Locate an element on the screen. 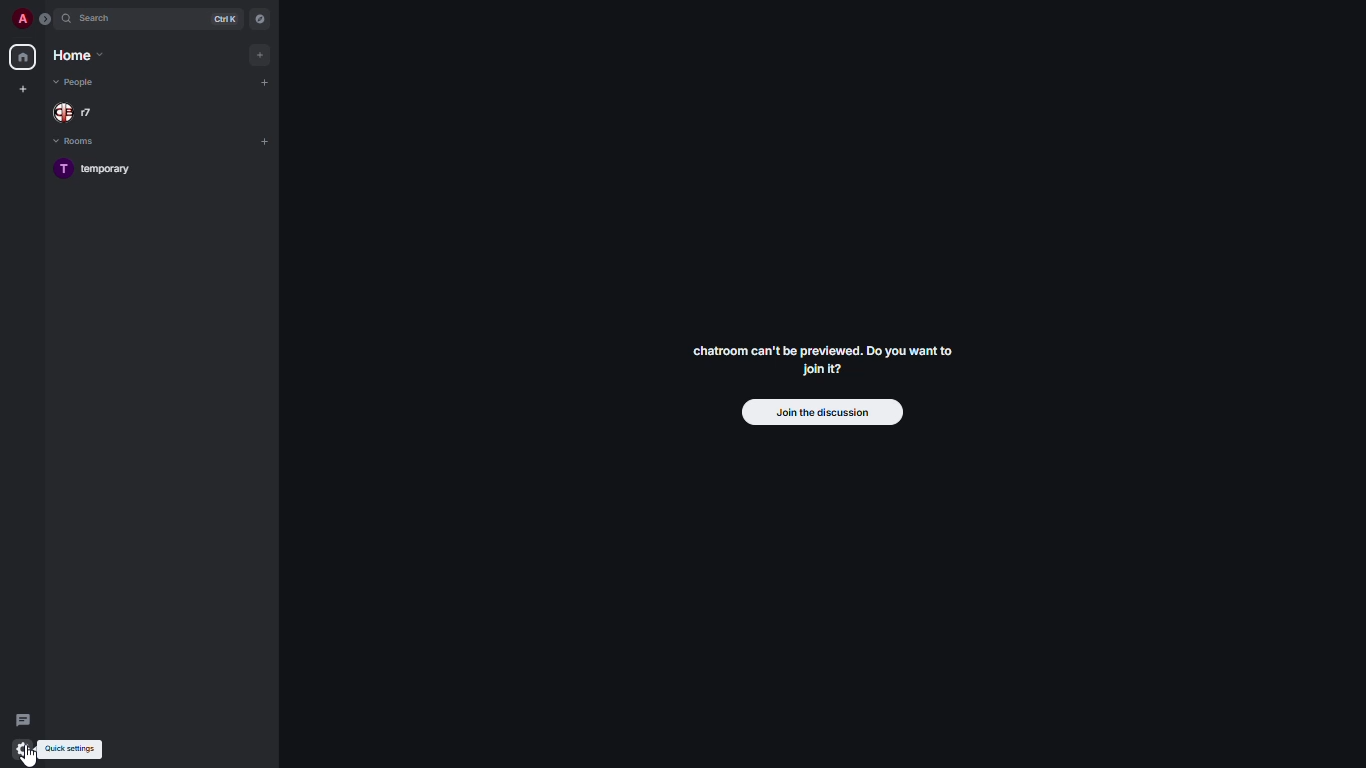  profile is located at coordinates (21, 18).